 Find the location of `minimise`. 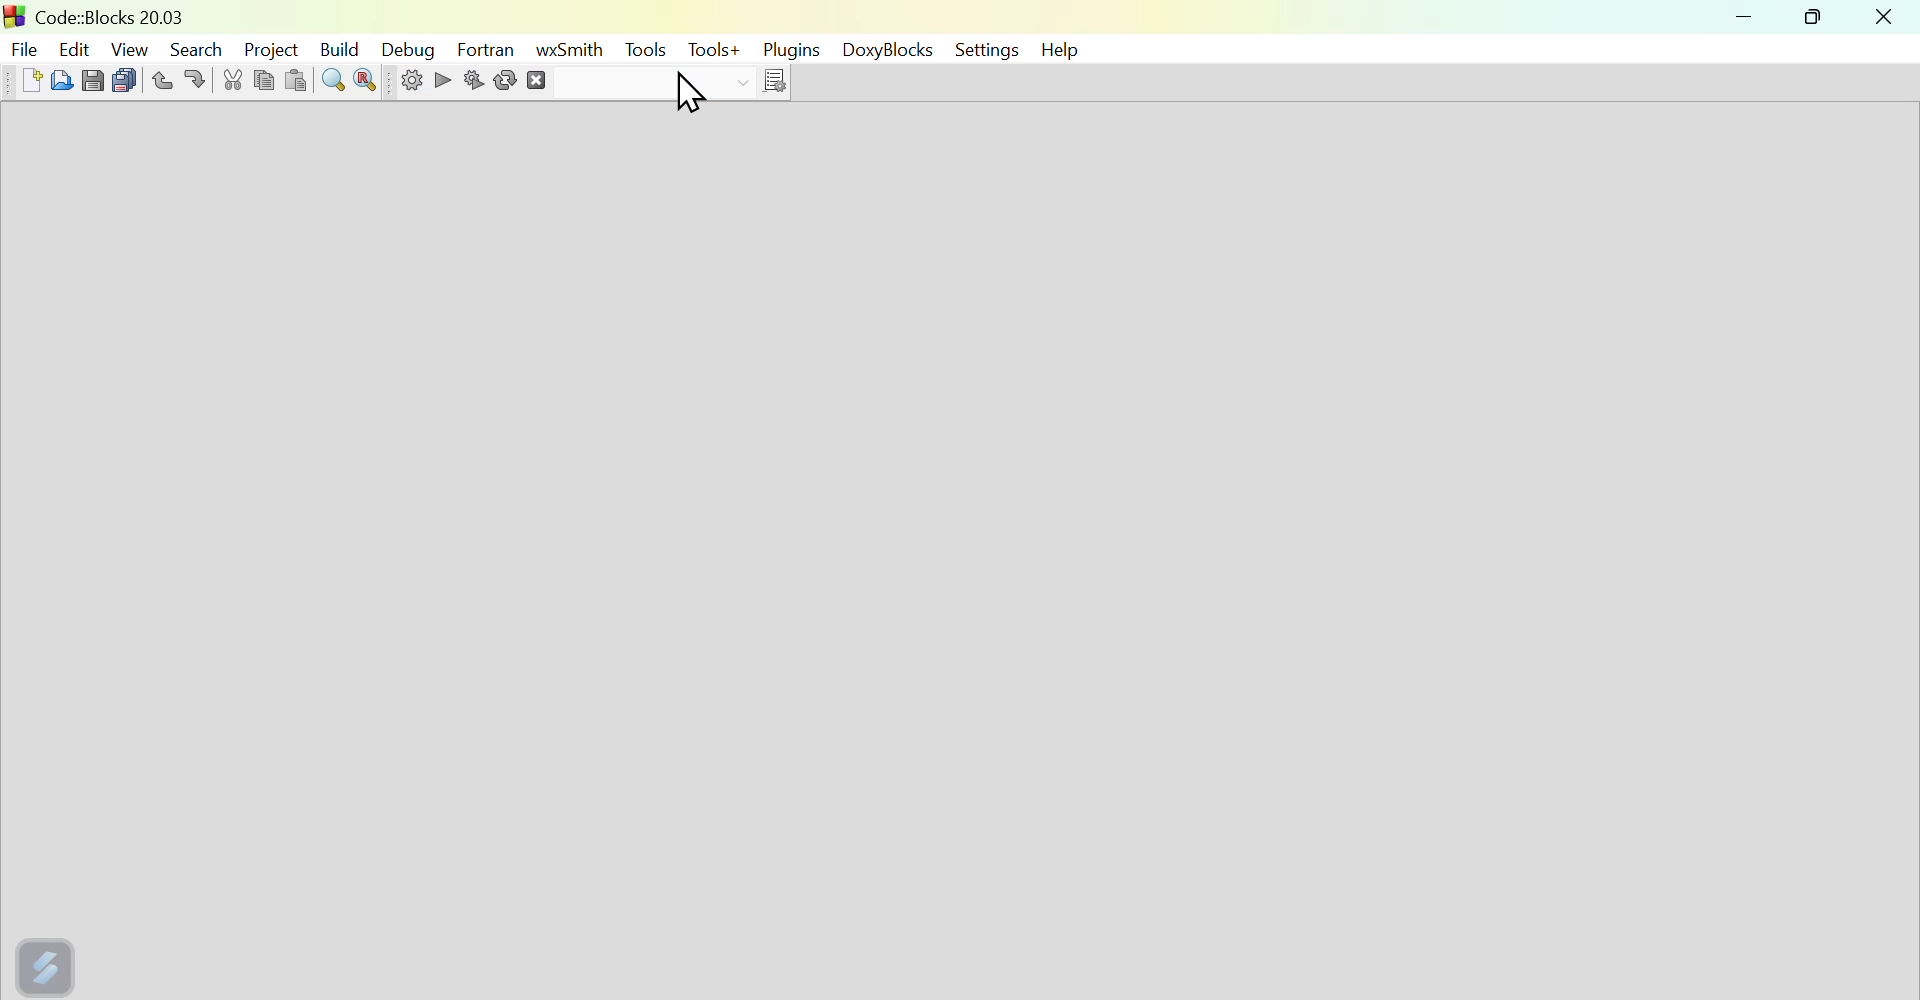

minimise is located at coordinates (1747, 20).